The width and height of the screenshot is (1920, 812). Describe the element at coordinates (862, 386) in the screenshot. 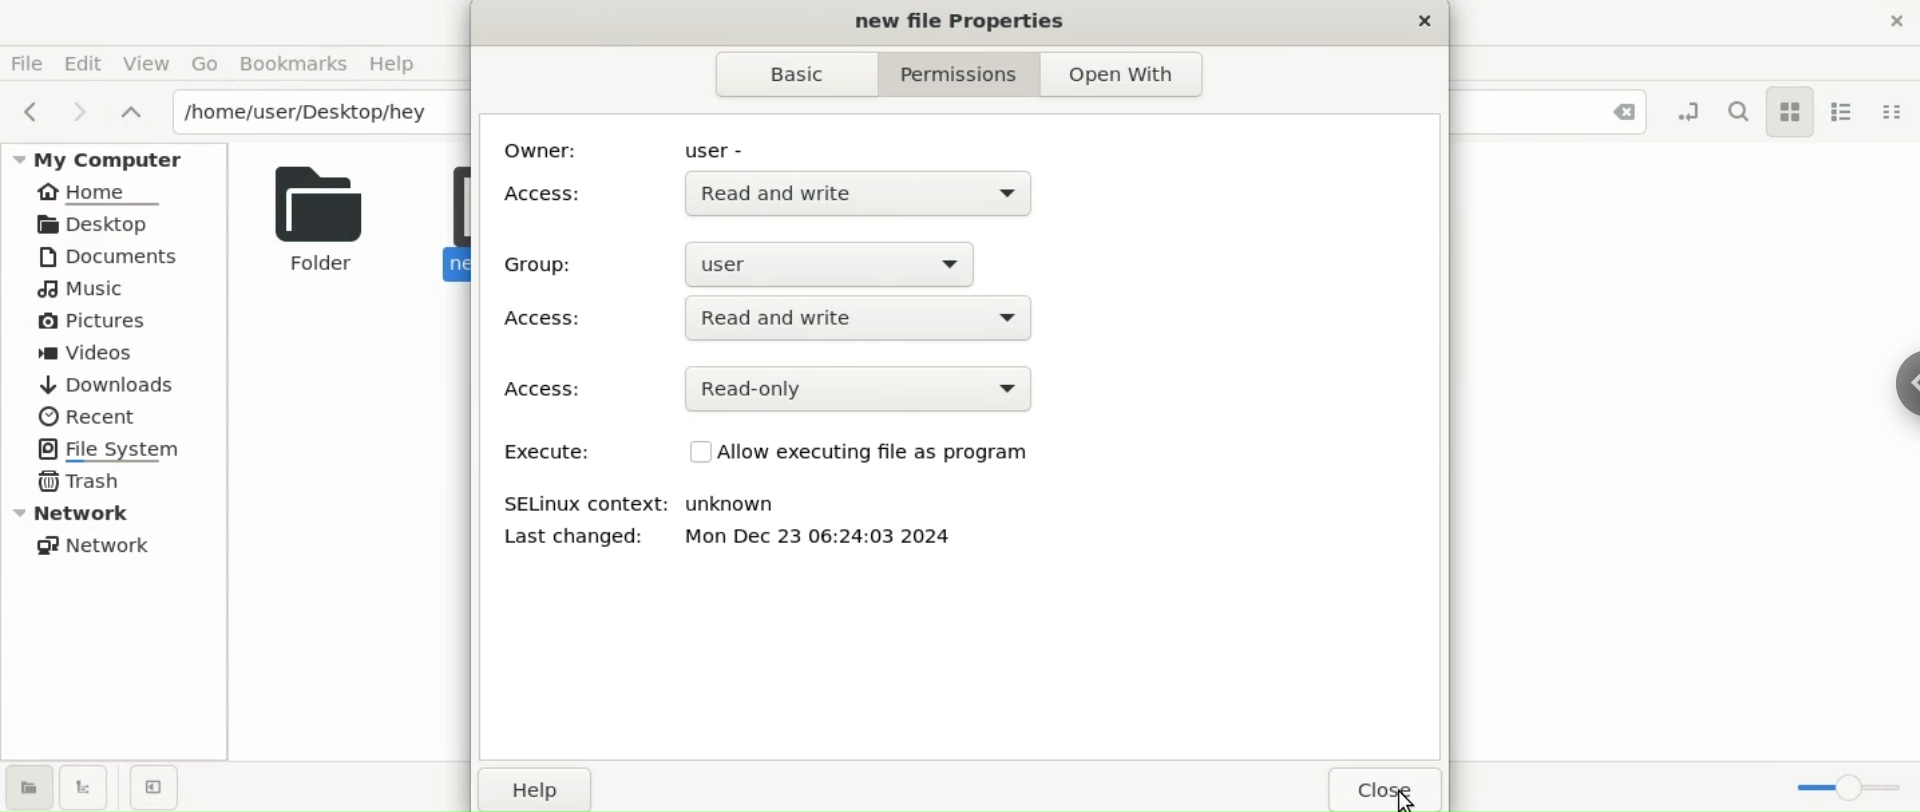

I see `Read-only ` at that location.